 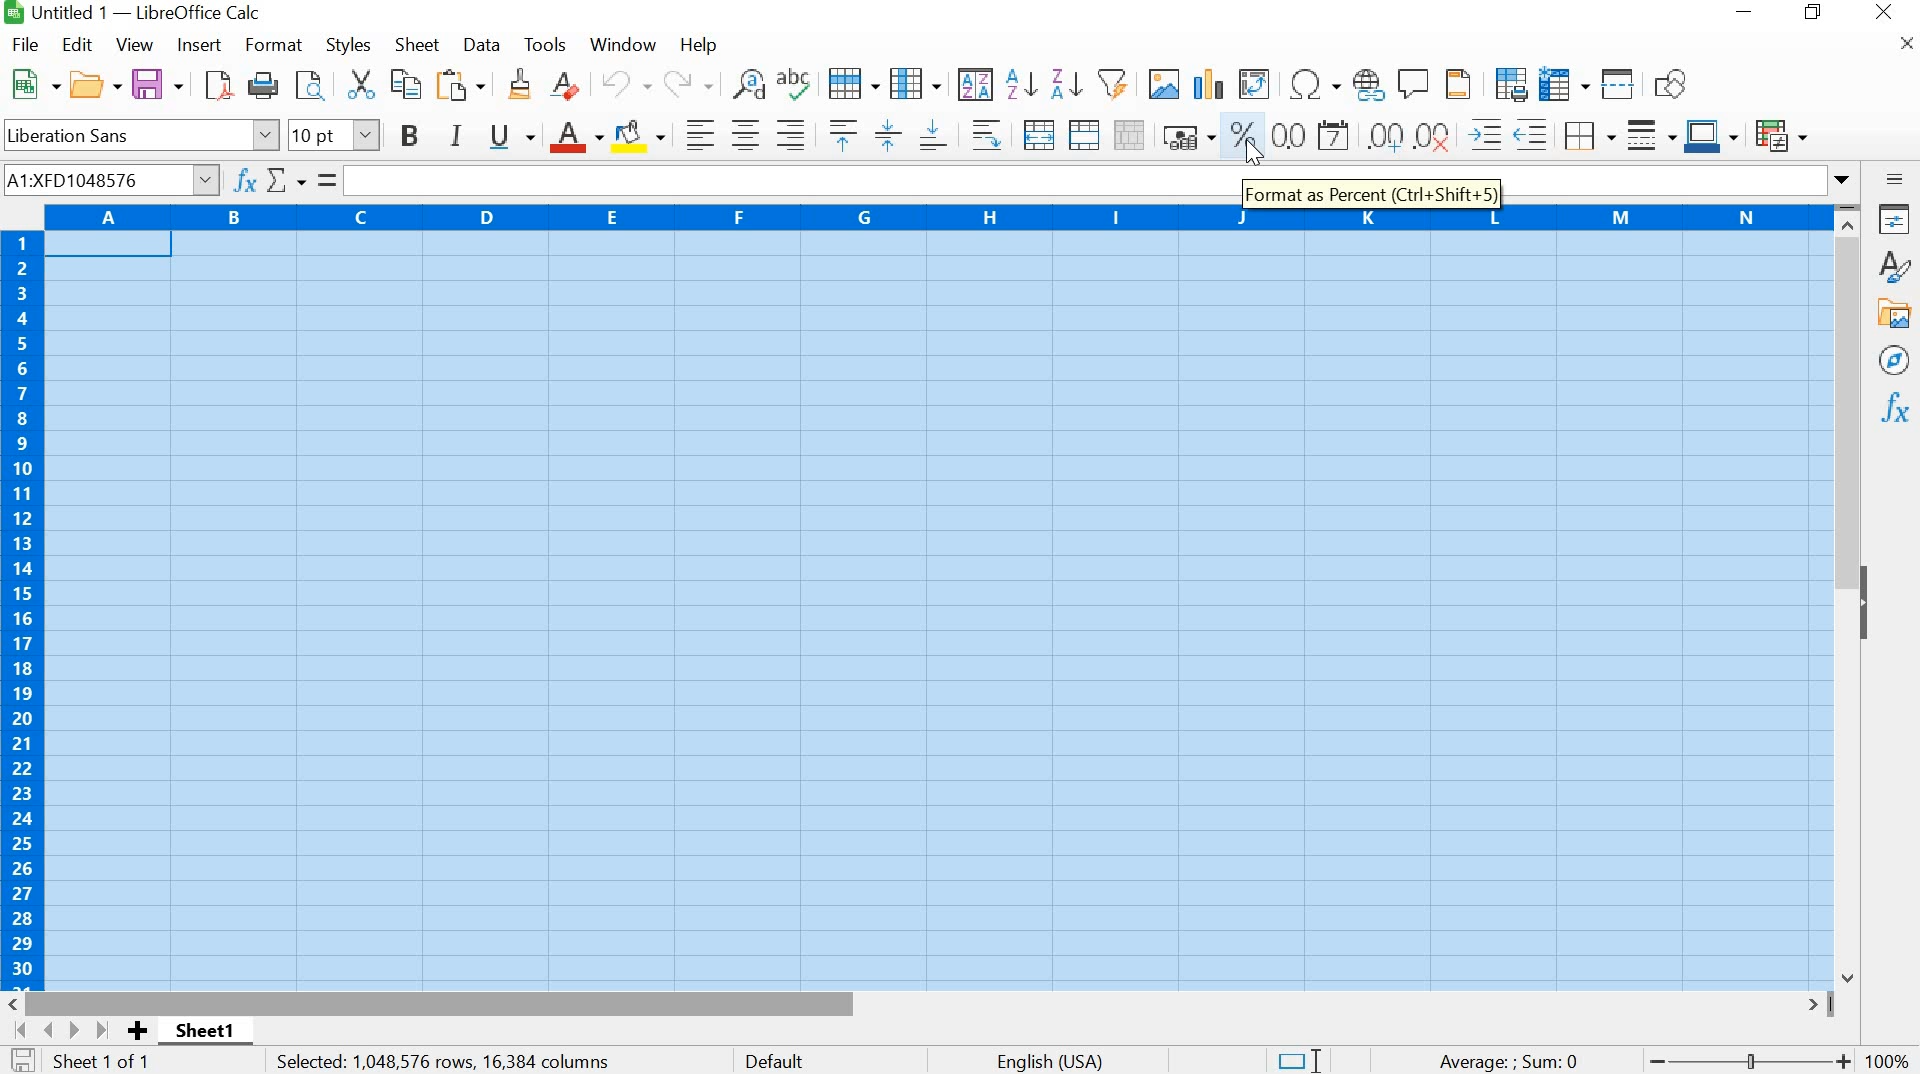 I want to click on Clear Direct Formatting, so click(x=564, y=84).